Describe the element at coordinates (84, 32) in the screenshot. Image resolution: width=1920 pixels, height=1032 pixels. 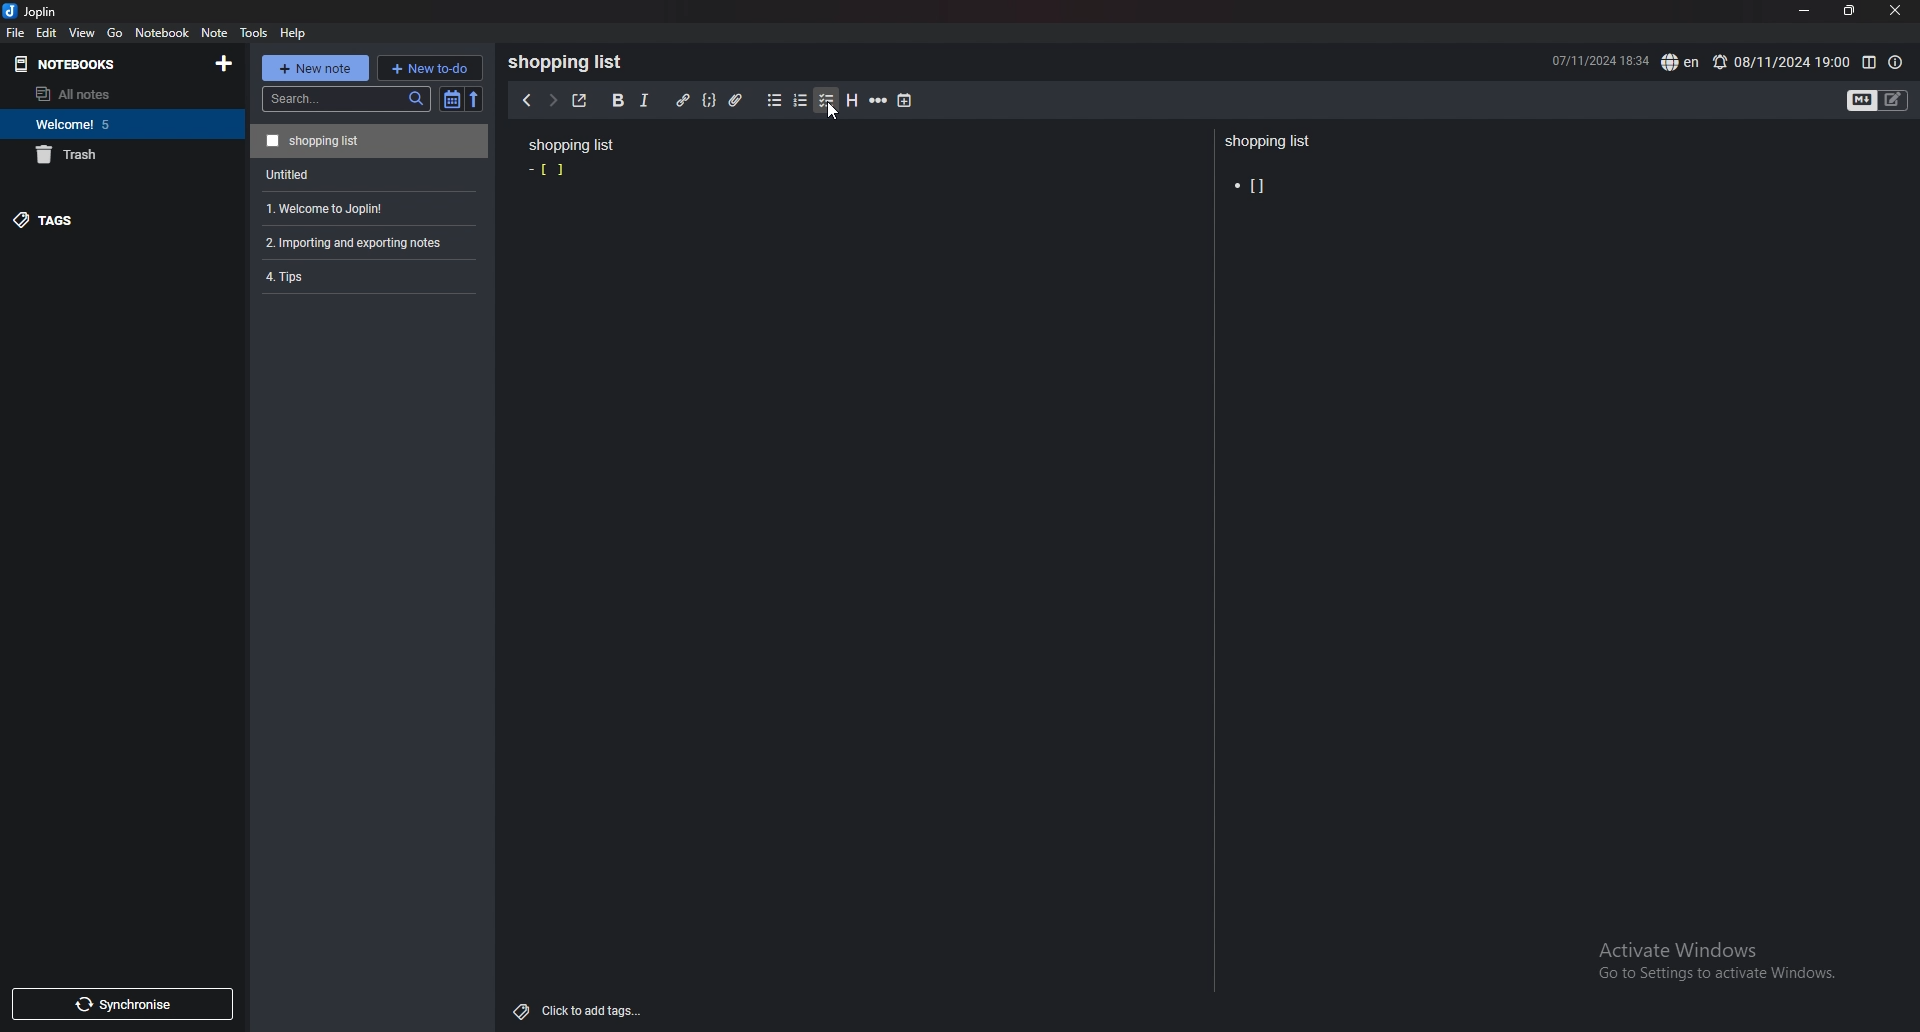
I see `view` at that location.